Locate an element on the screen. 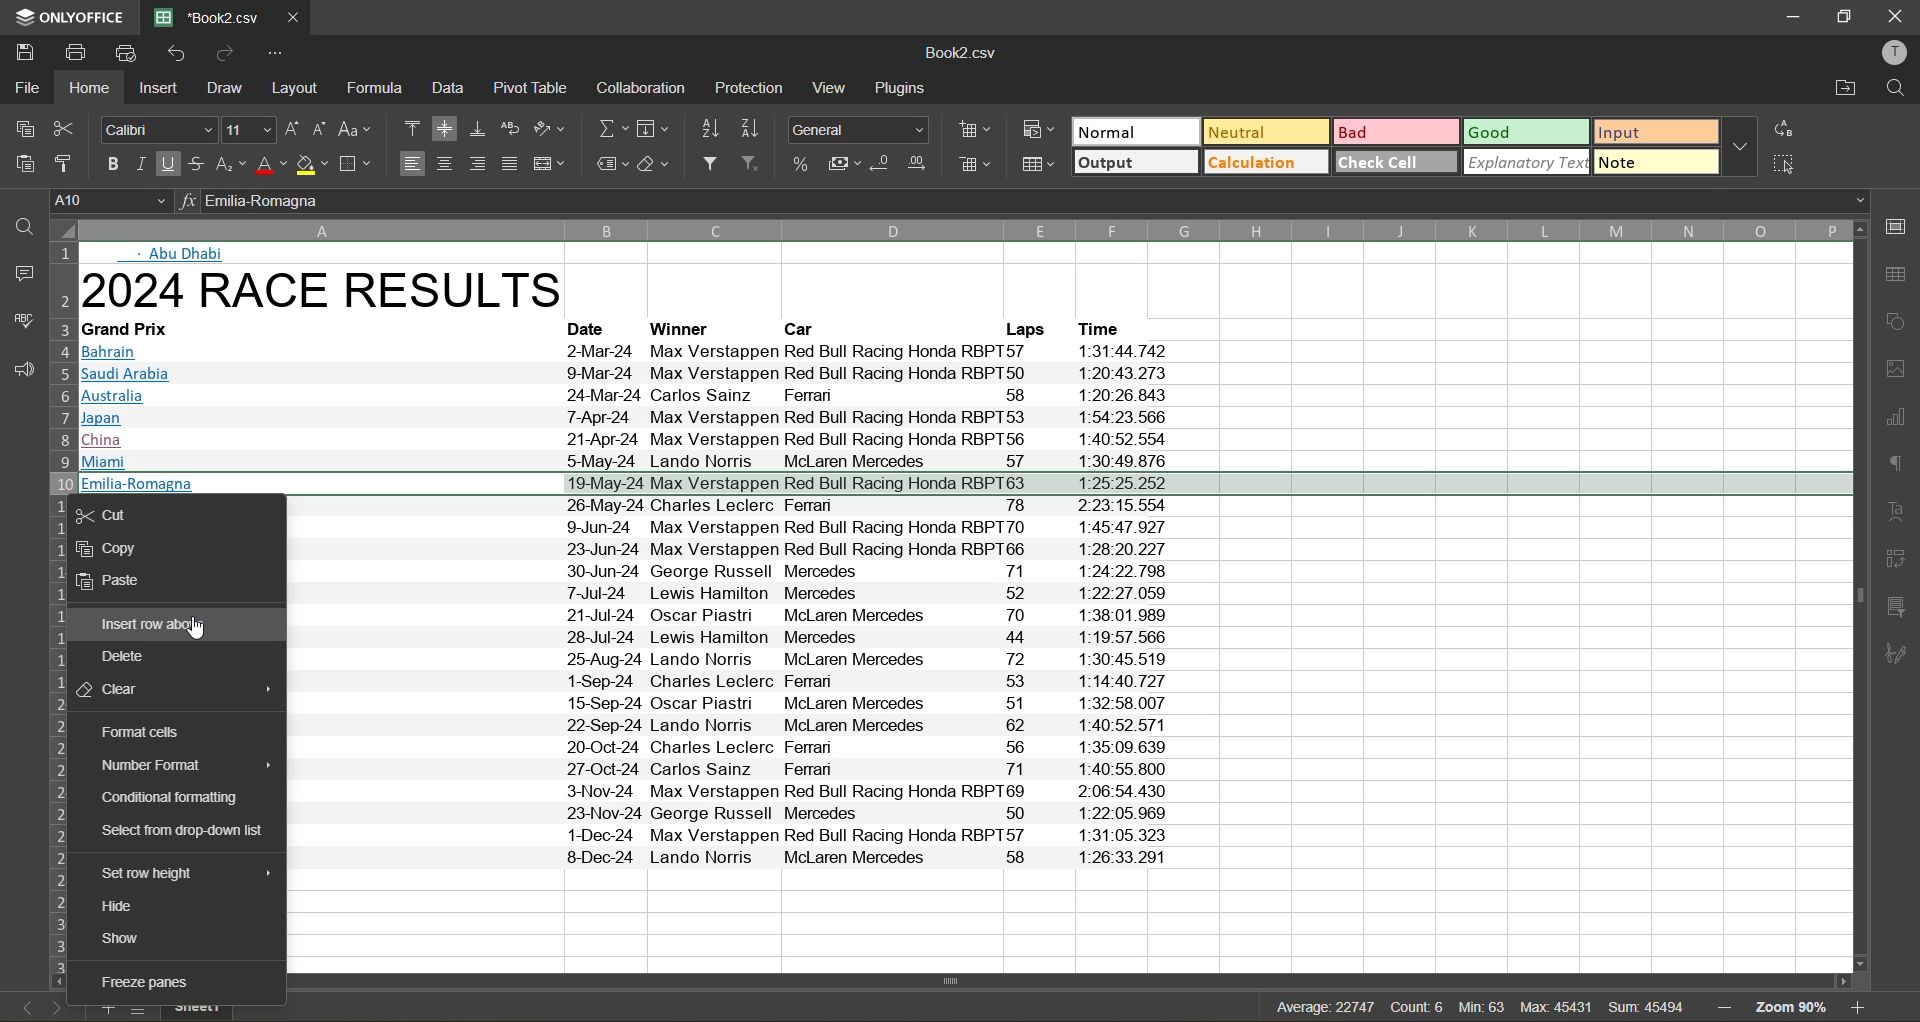 This screenshot has width=1920, height=1022. Abu Dhabi is located at coordinates (185, 255).